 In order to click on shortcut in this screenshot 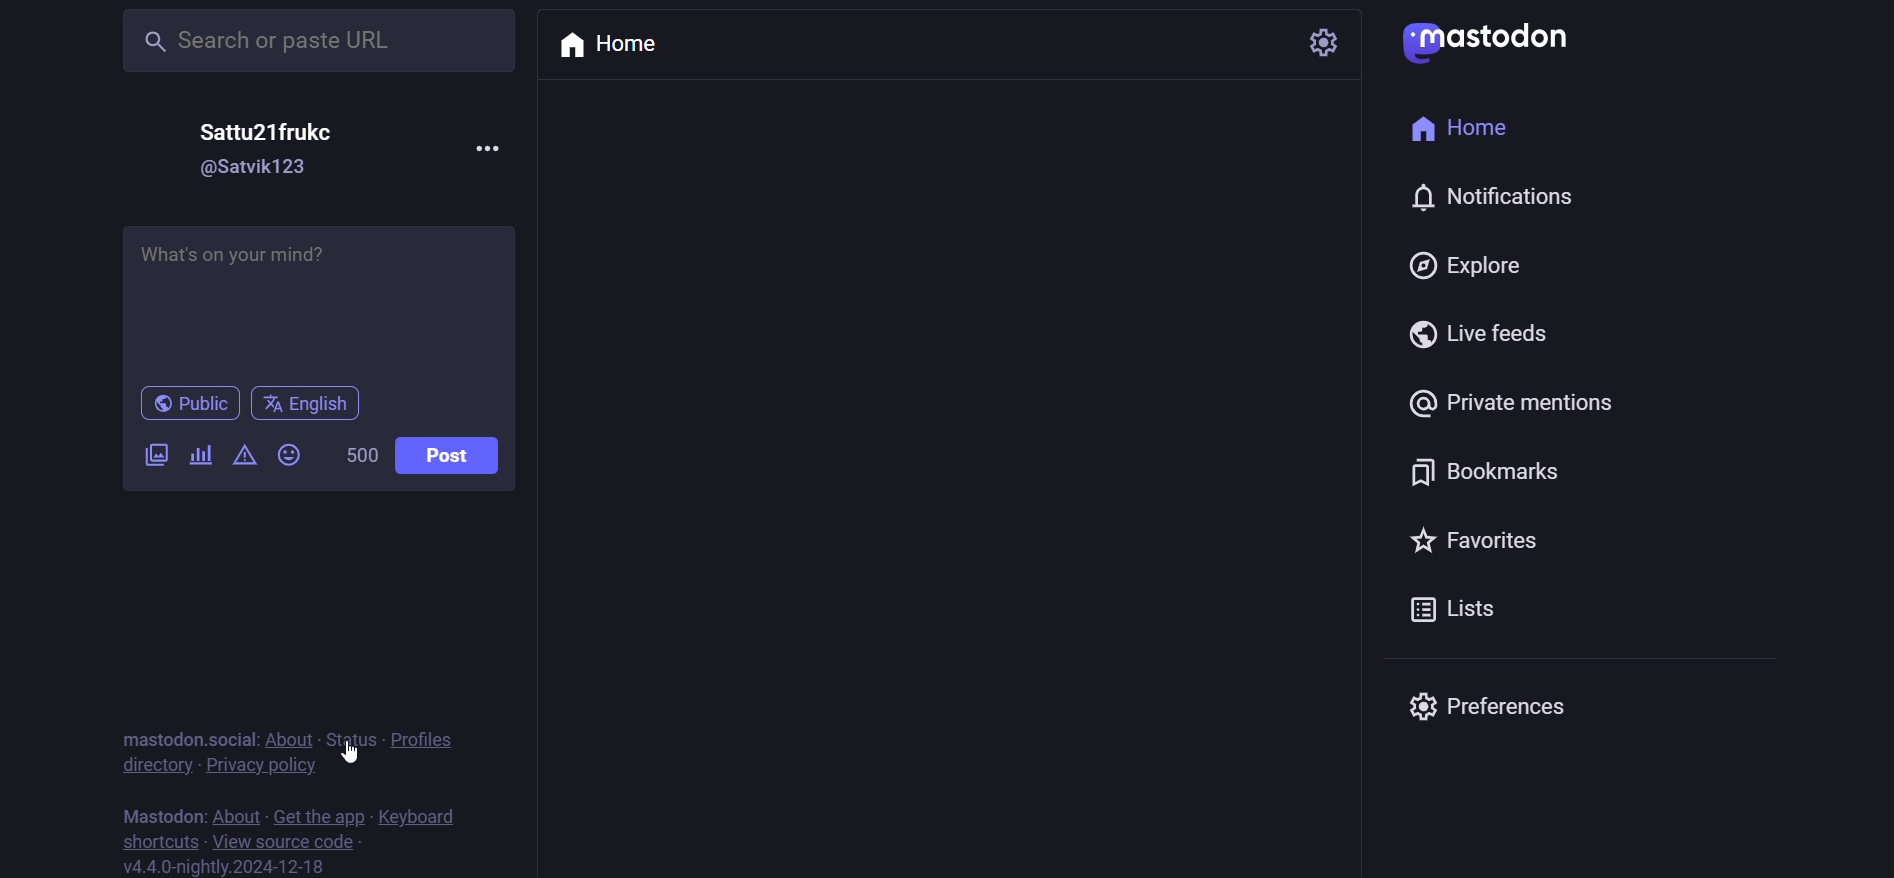, I will do `click(153, 839)`.